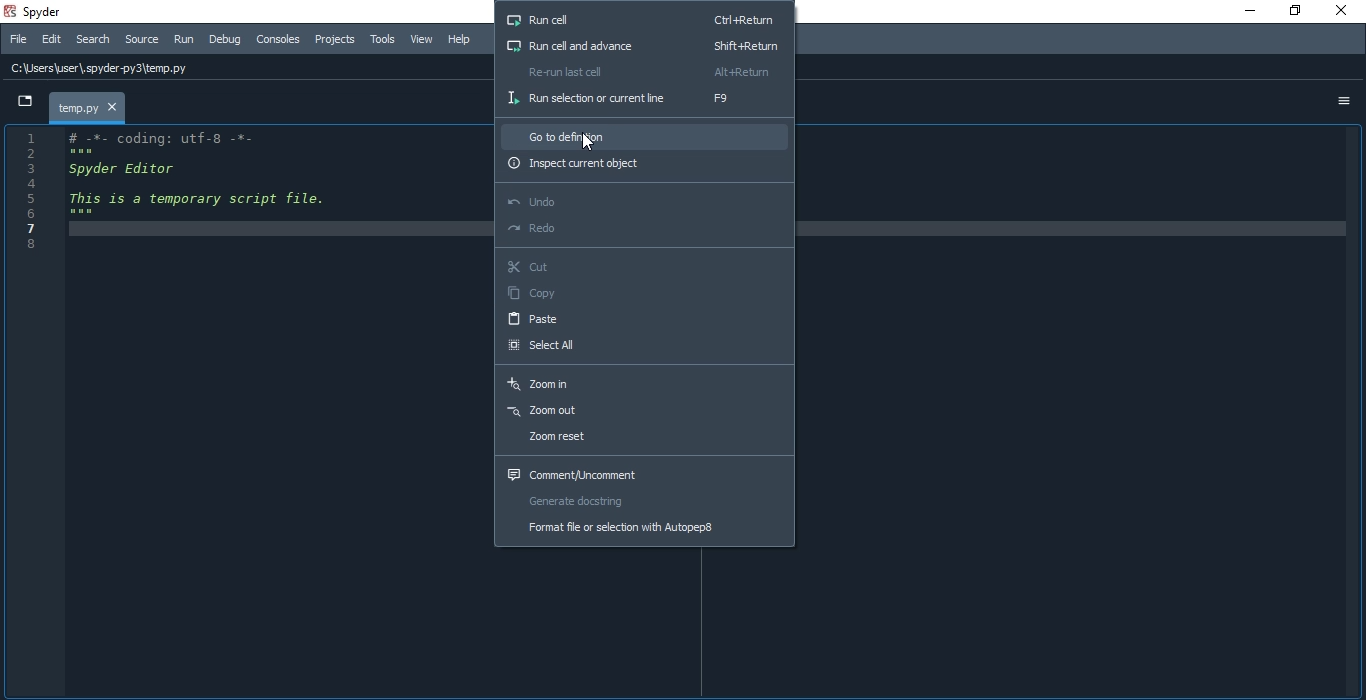 This screenshot has width=1366, height=700. Describe the element at coordinates (644, 71) in the screenshot. I see `Re-run last cell` at that location.